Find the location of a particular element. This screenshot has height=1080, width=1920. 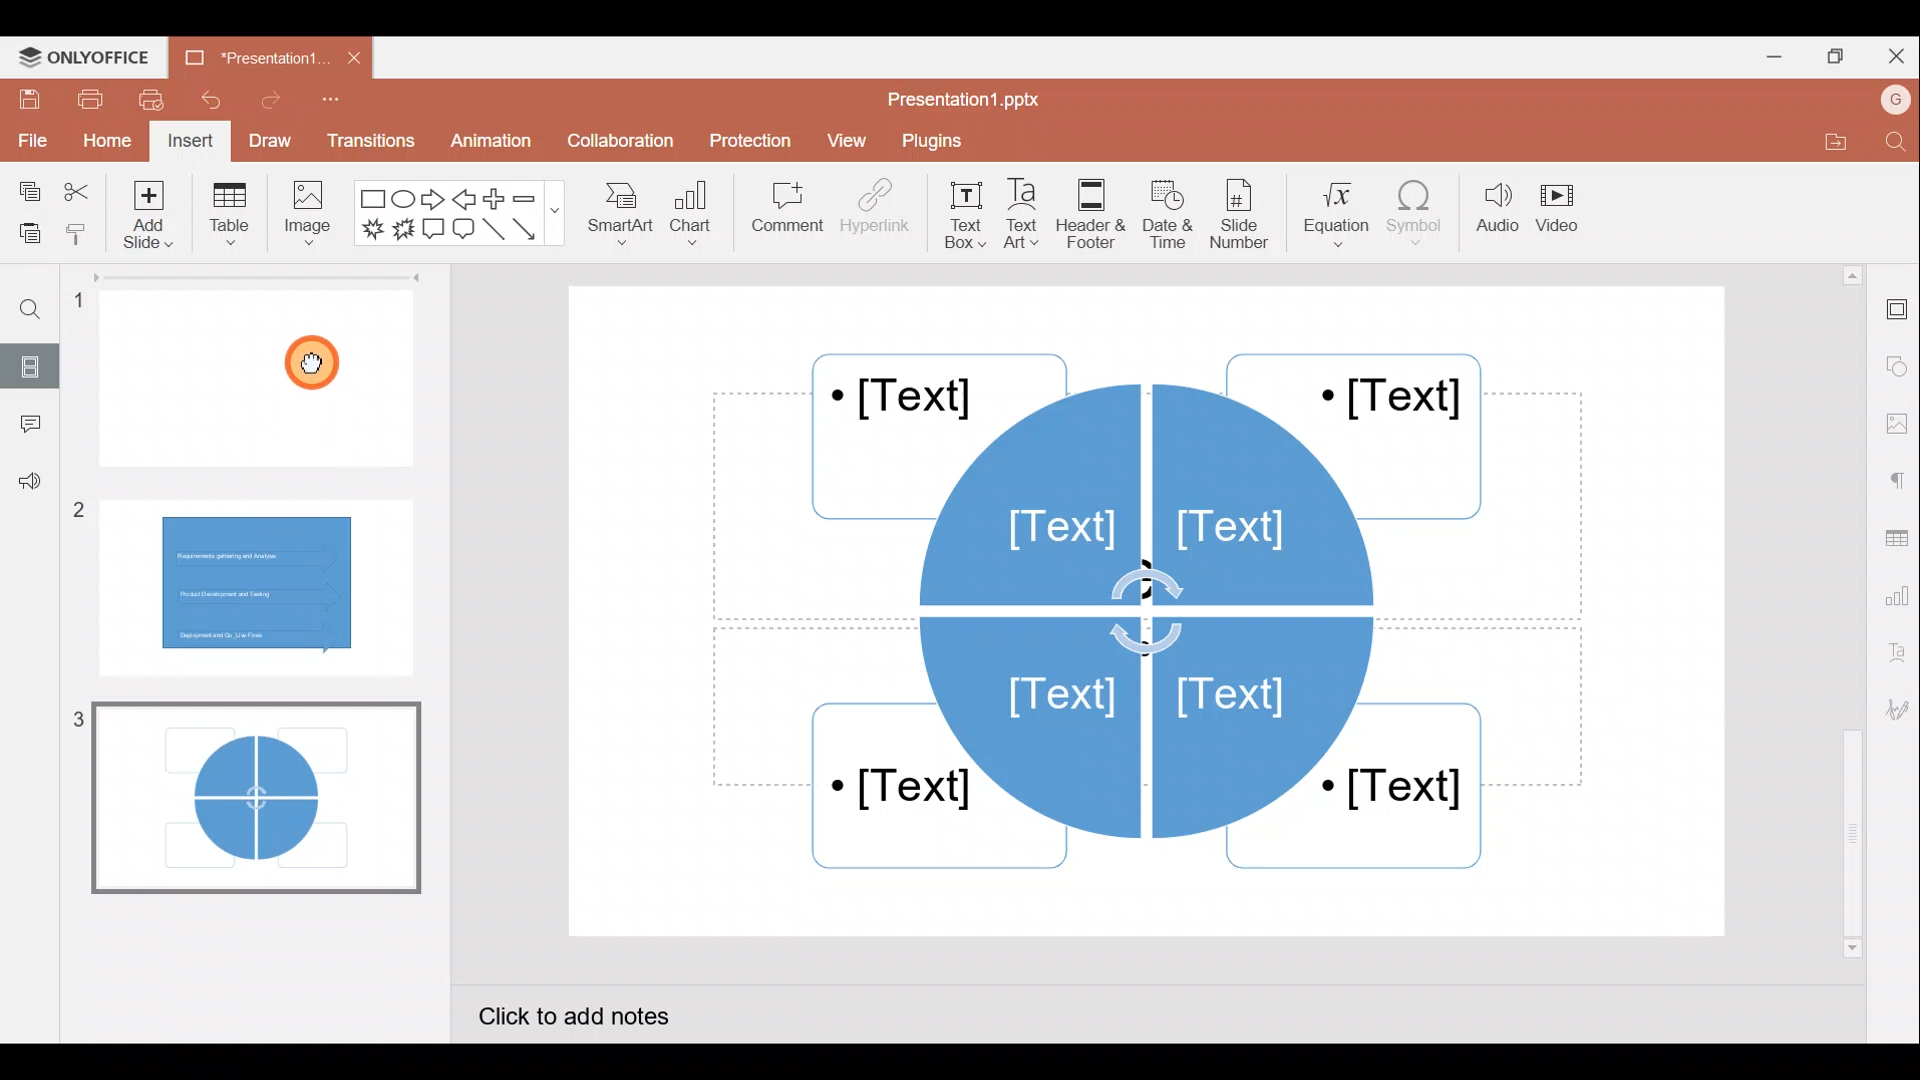

Chart is located at coordinates (696, 219).